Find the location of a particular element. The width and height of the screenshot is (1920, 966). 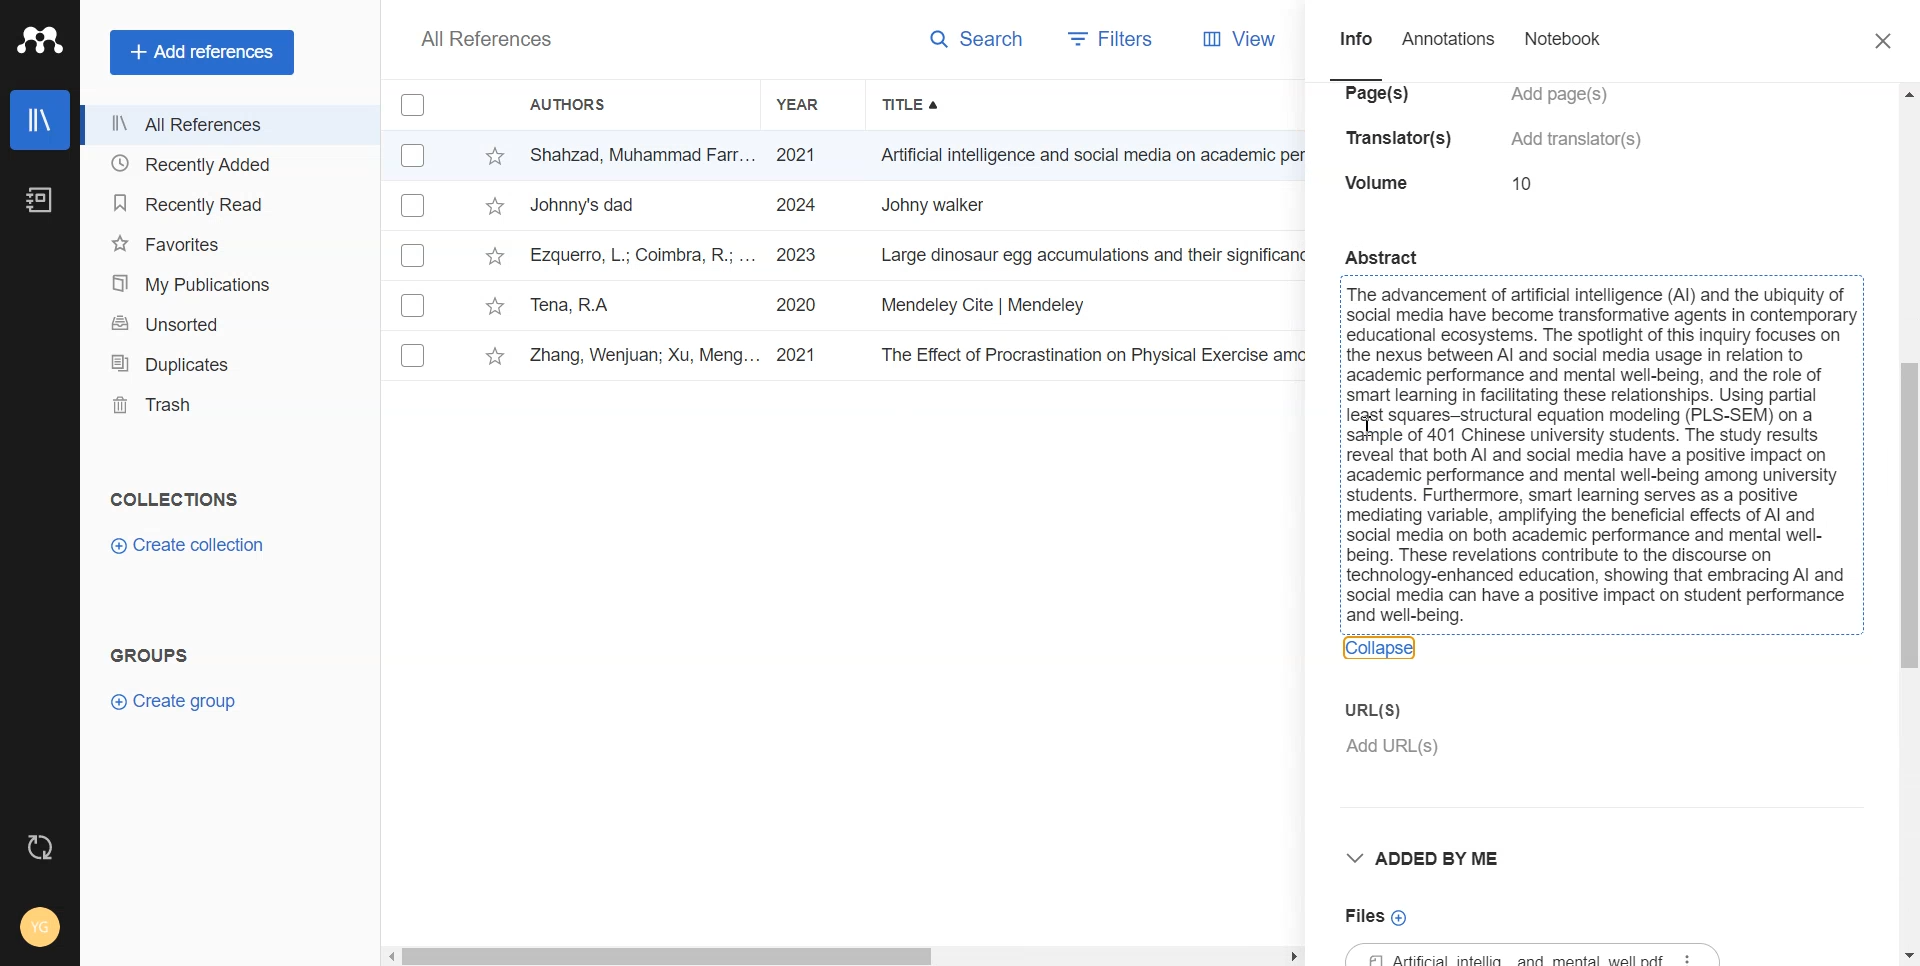

Auto Sync is located at coordinates (40, 846).